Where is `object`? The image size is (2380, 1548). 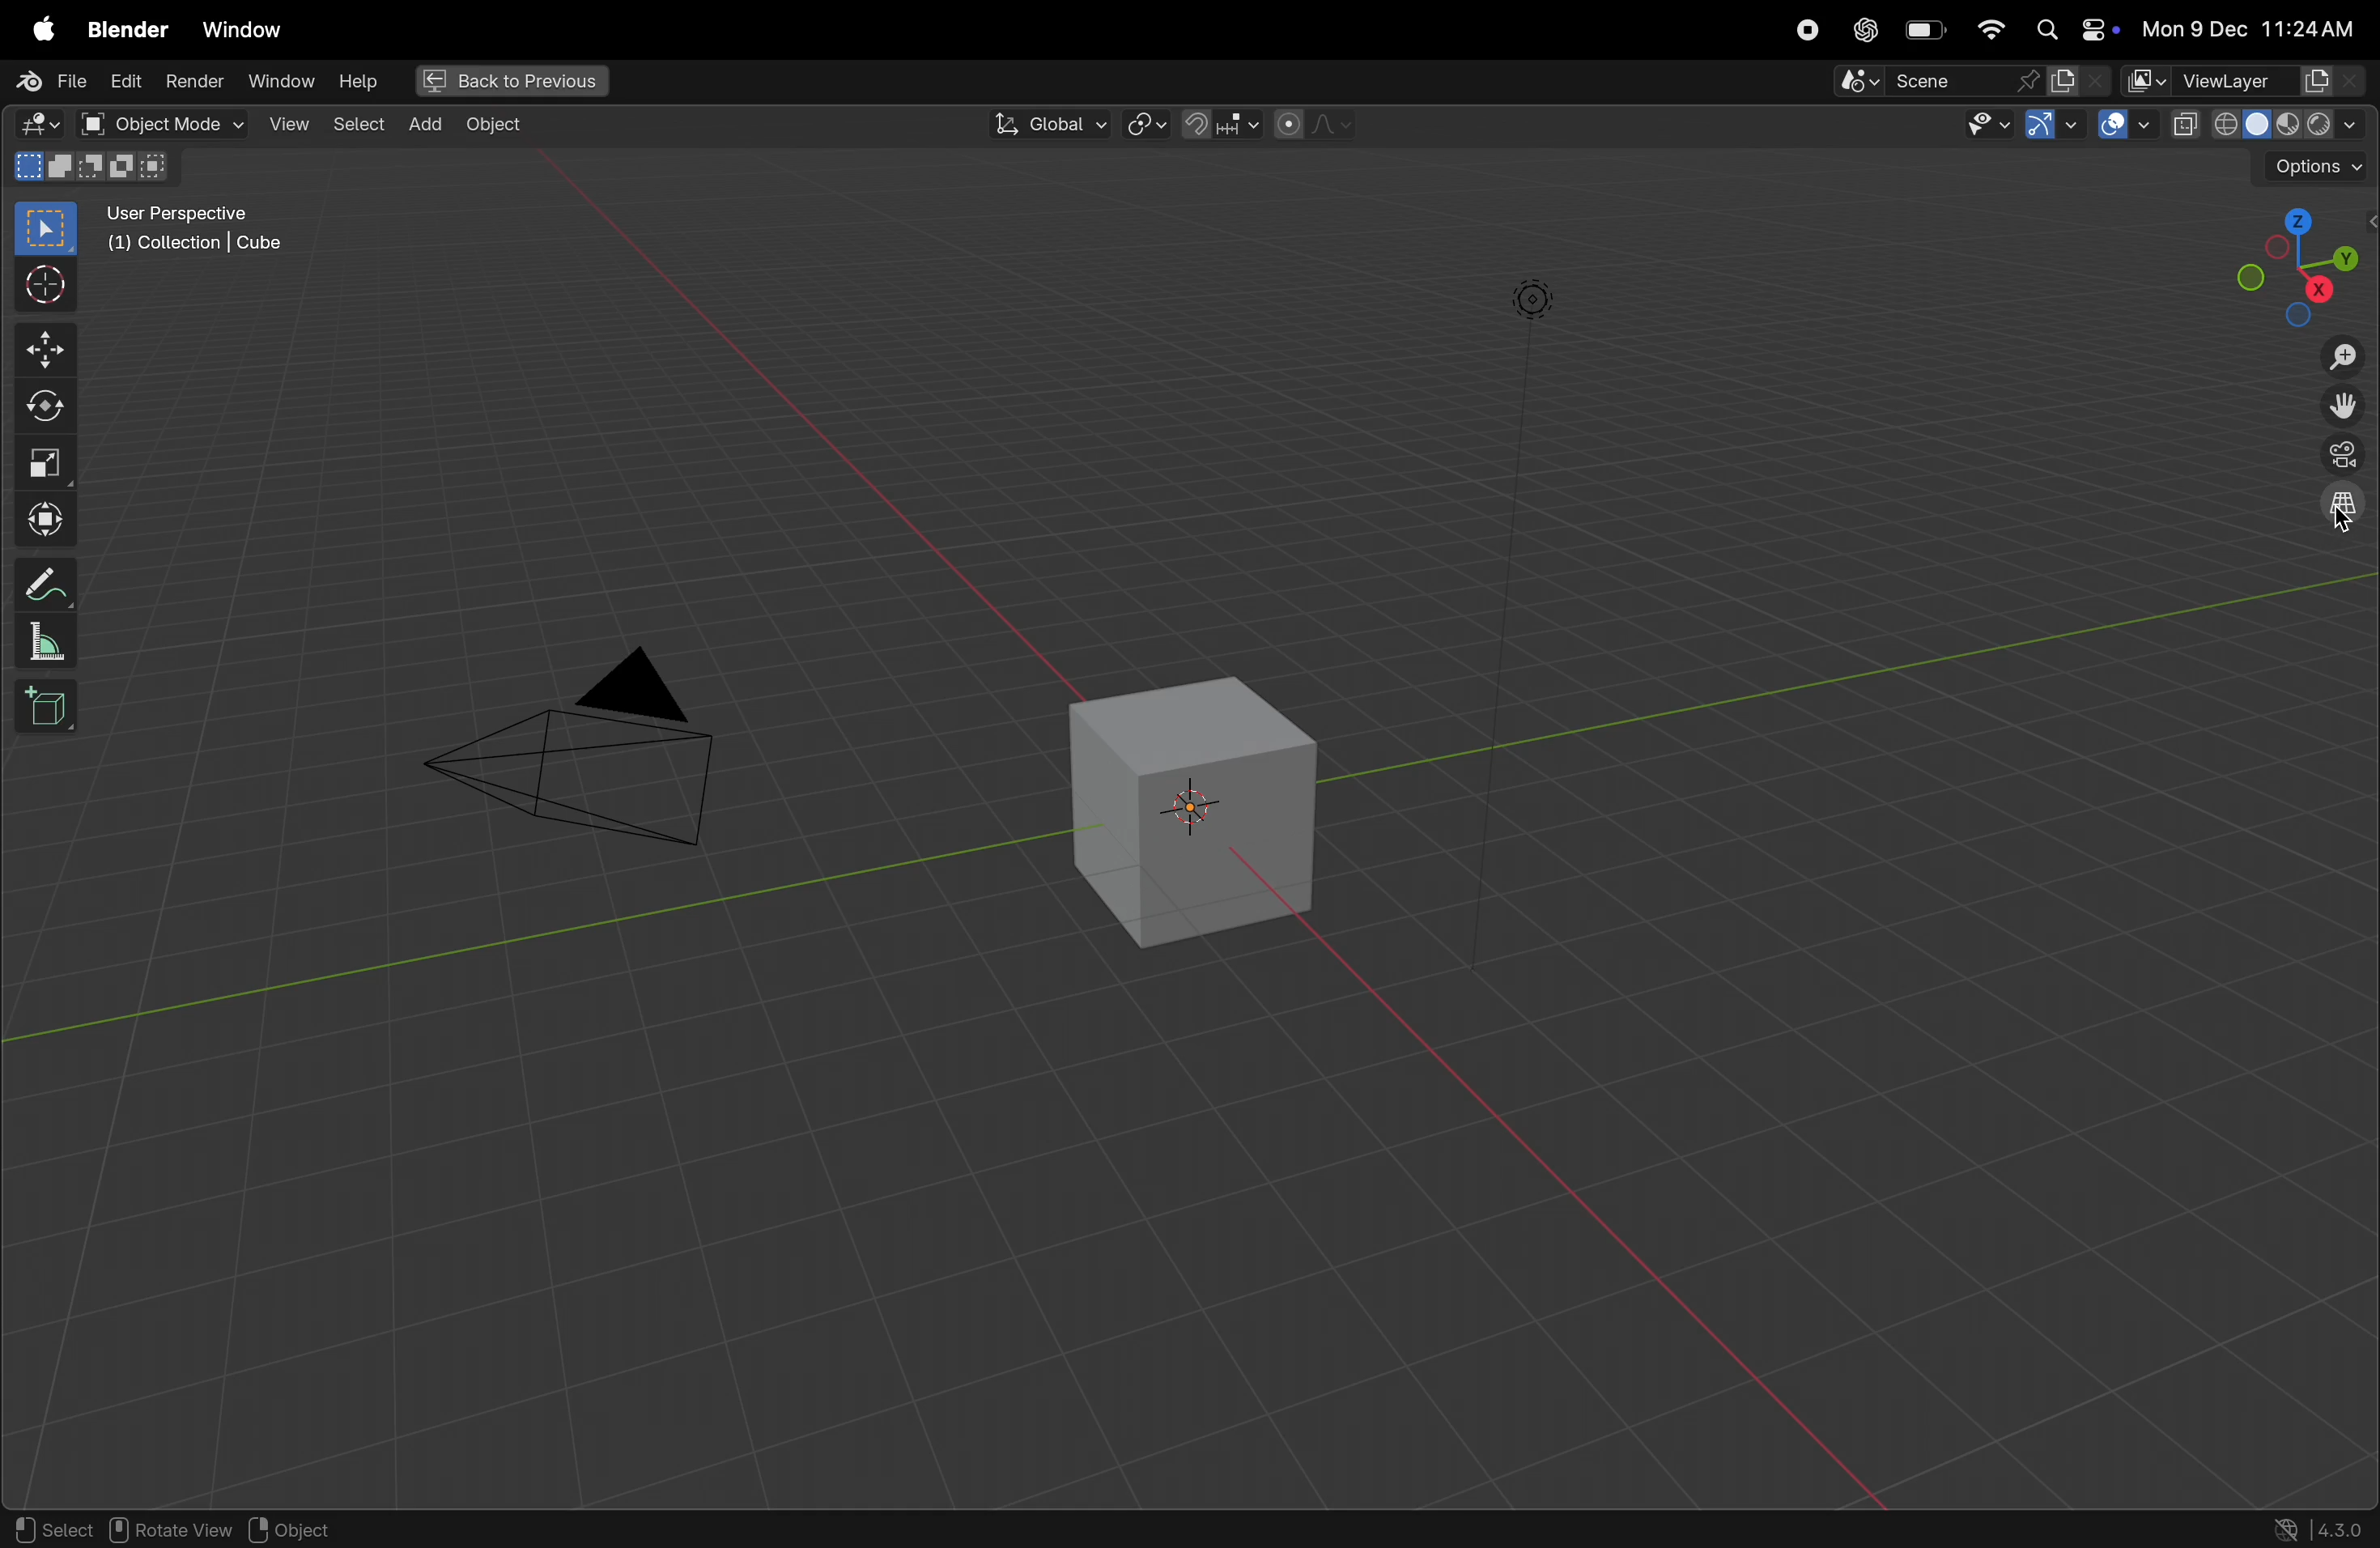 object is located at coordinates (307, 1527).